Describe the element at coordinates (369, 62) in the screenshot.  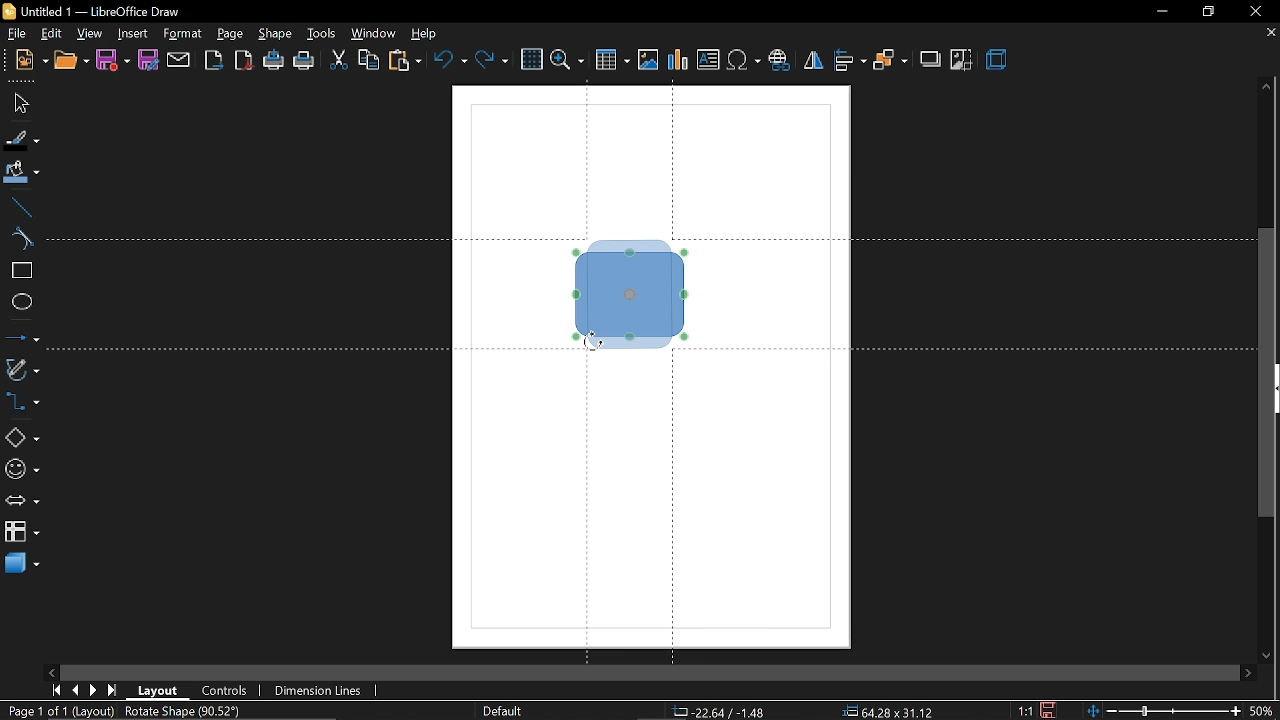
I see `copy` at that location.